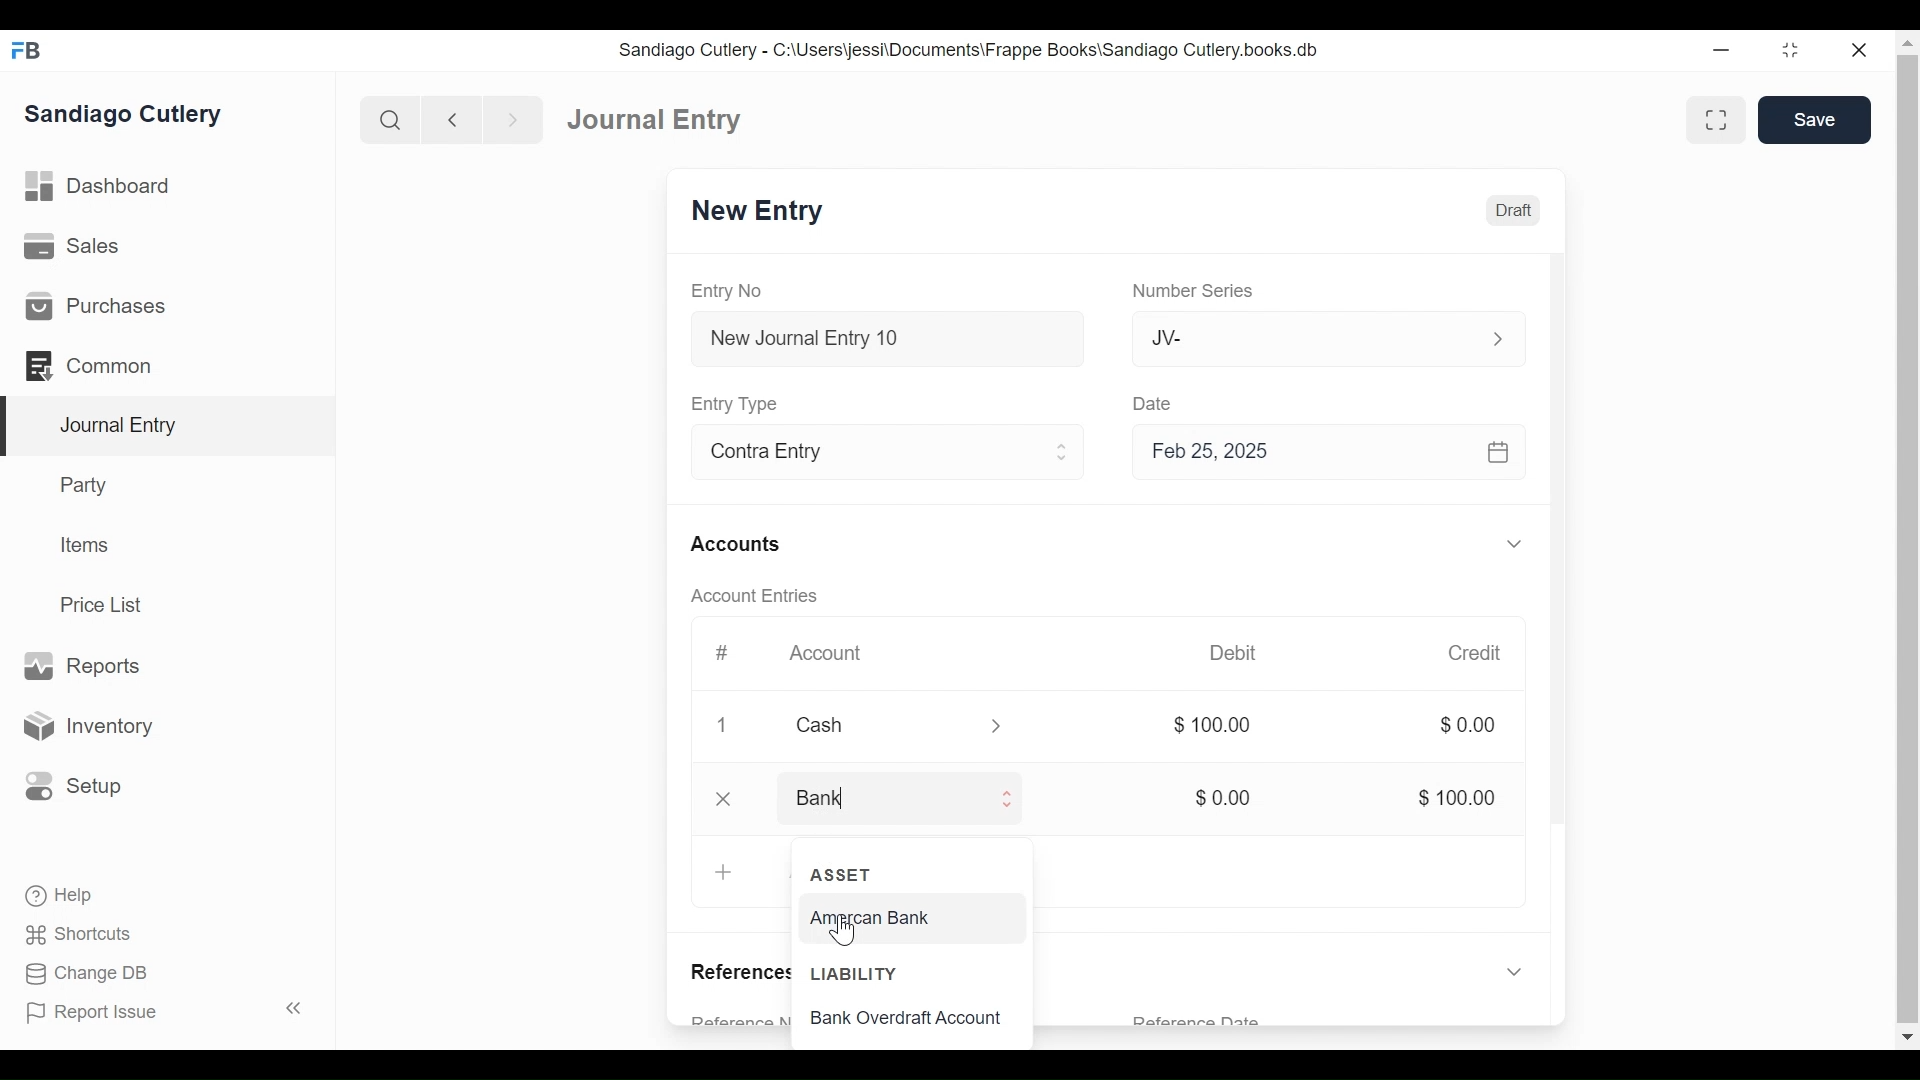  Describe the element at coordinates (760, 597) in the screenshot. I see `Account Entries` at that location.